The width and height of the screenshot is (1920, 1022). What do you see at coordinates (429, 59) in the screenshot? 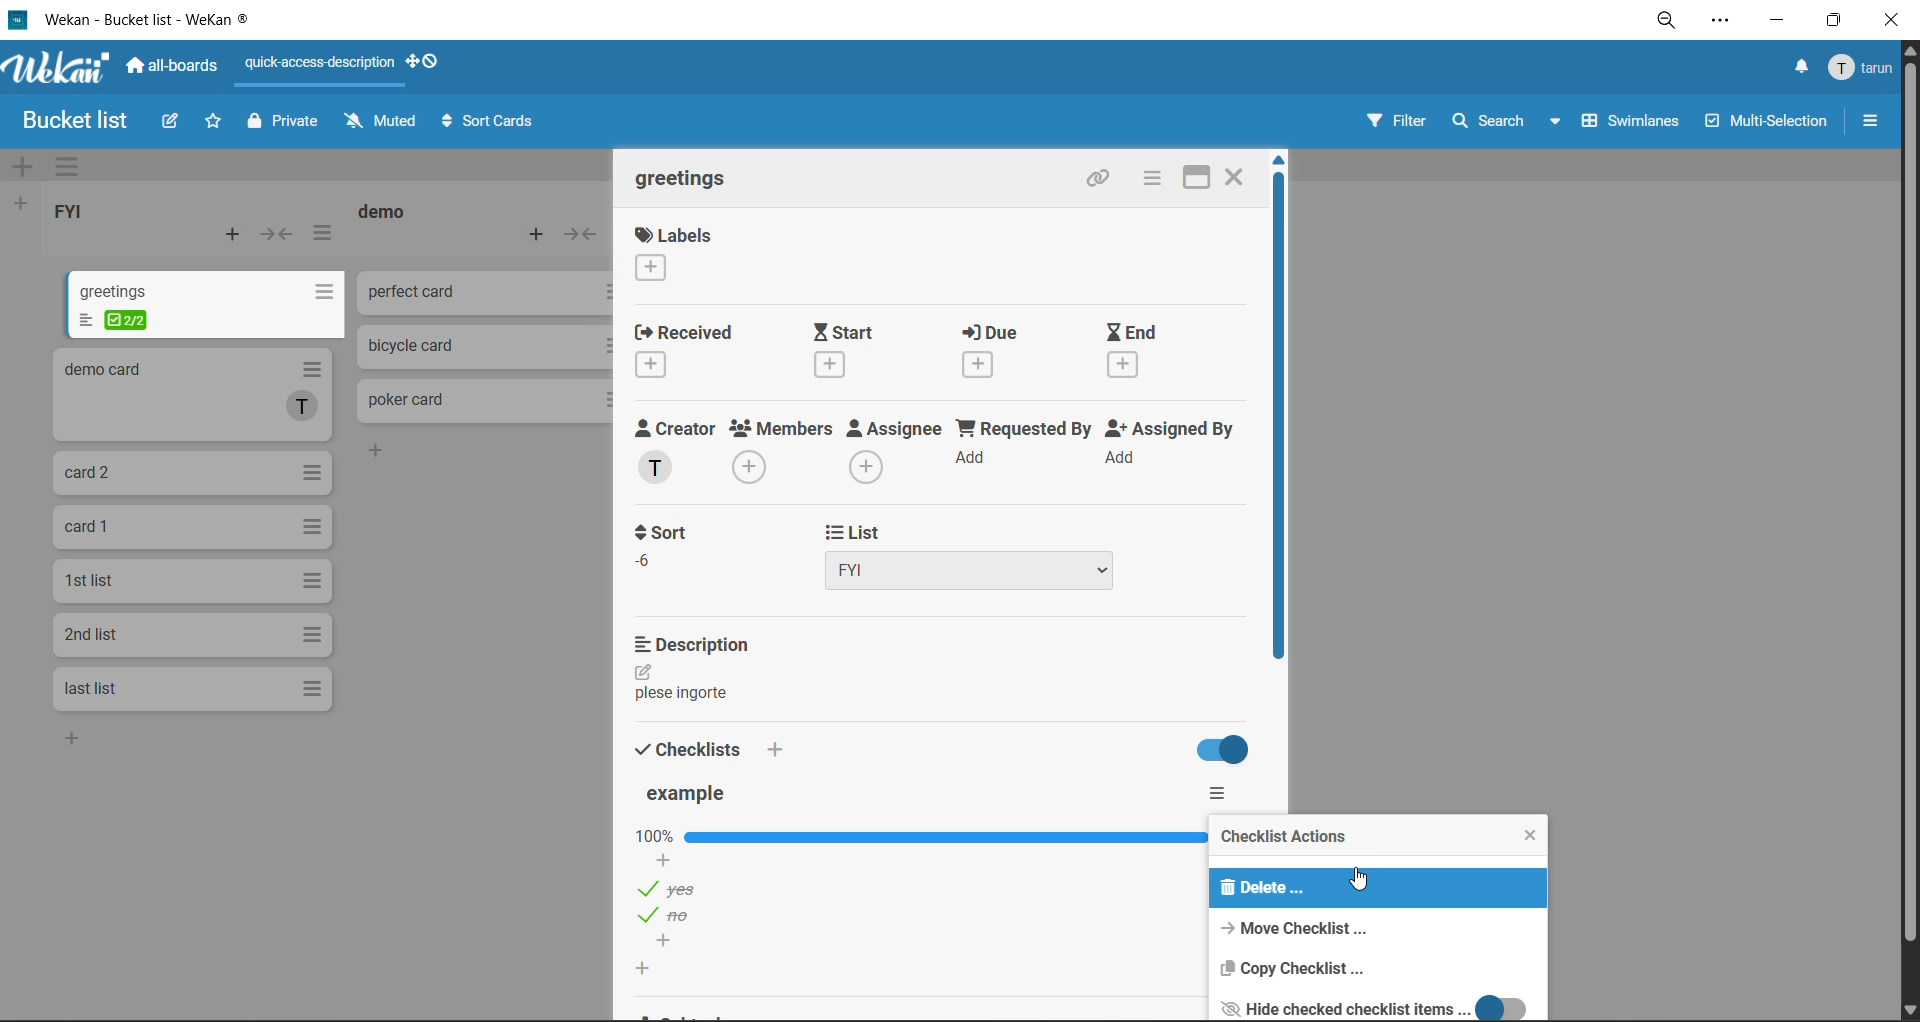
I see `show desktop drag handles` at bounding box center [429, 59].